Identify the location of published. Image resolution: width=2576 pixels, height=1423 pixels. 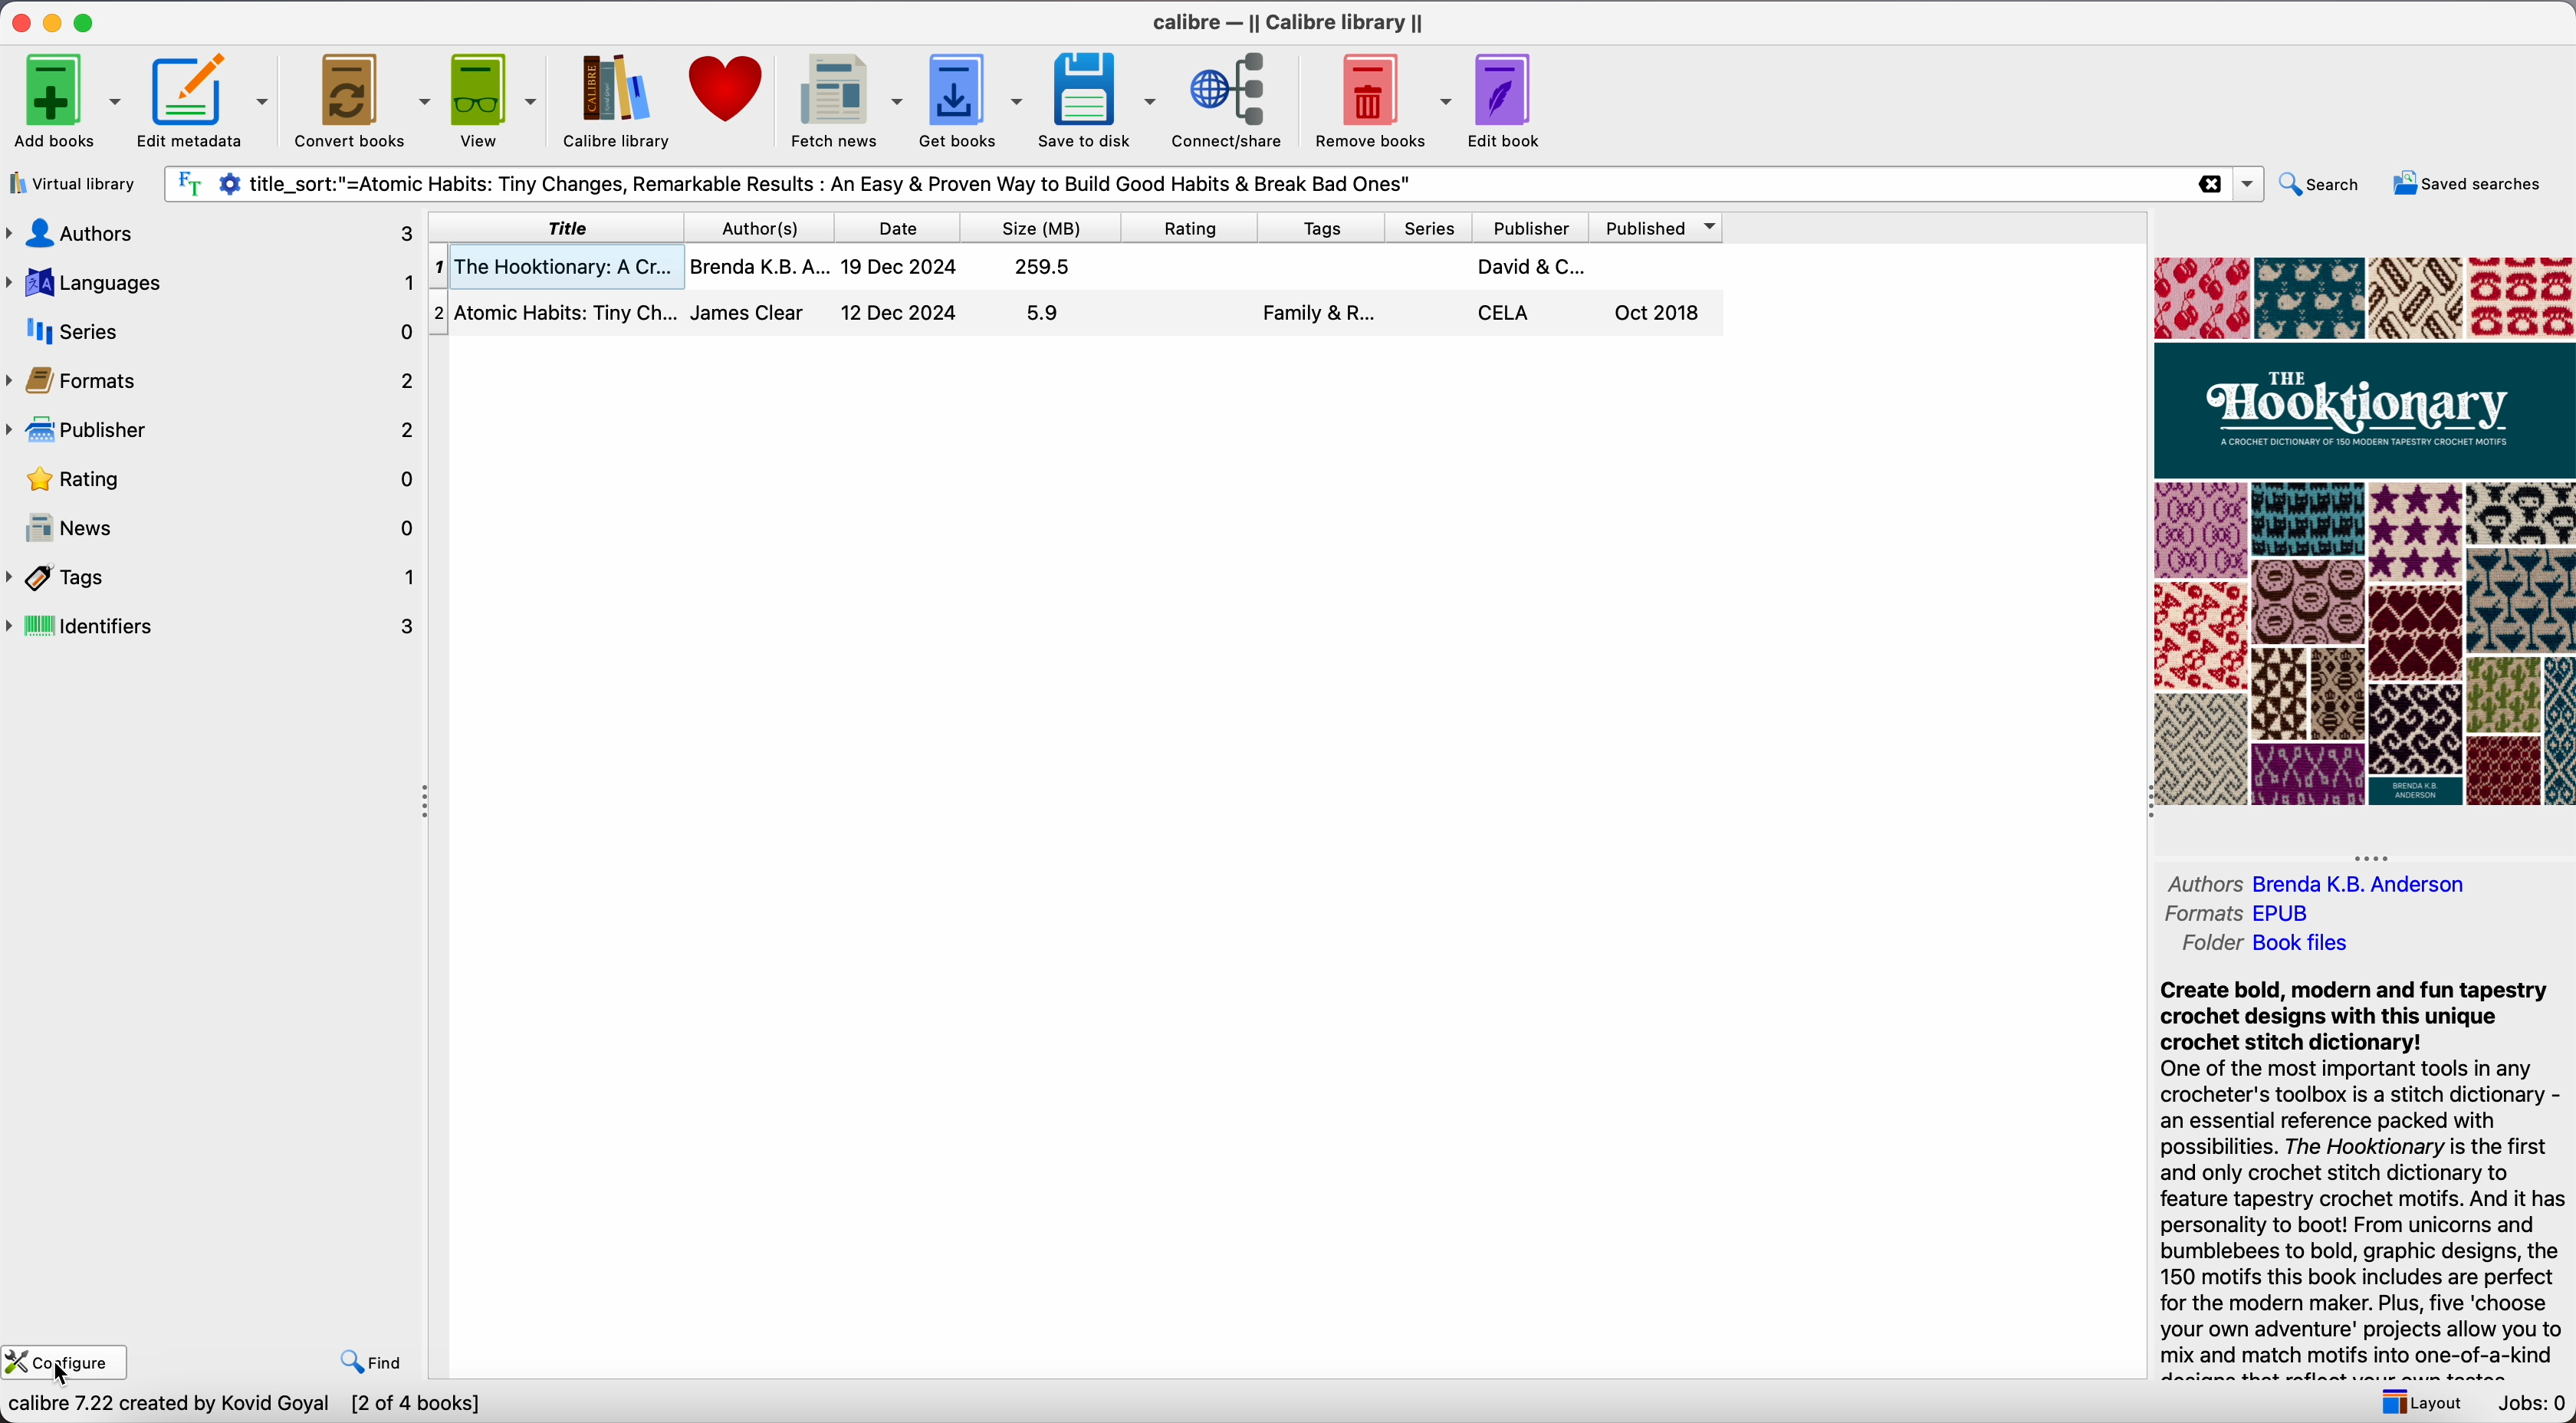
(1663, 227).